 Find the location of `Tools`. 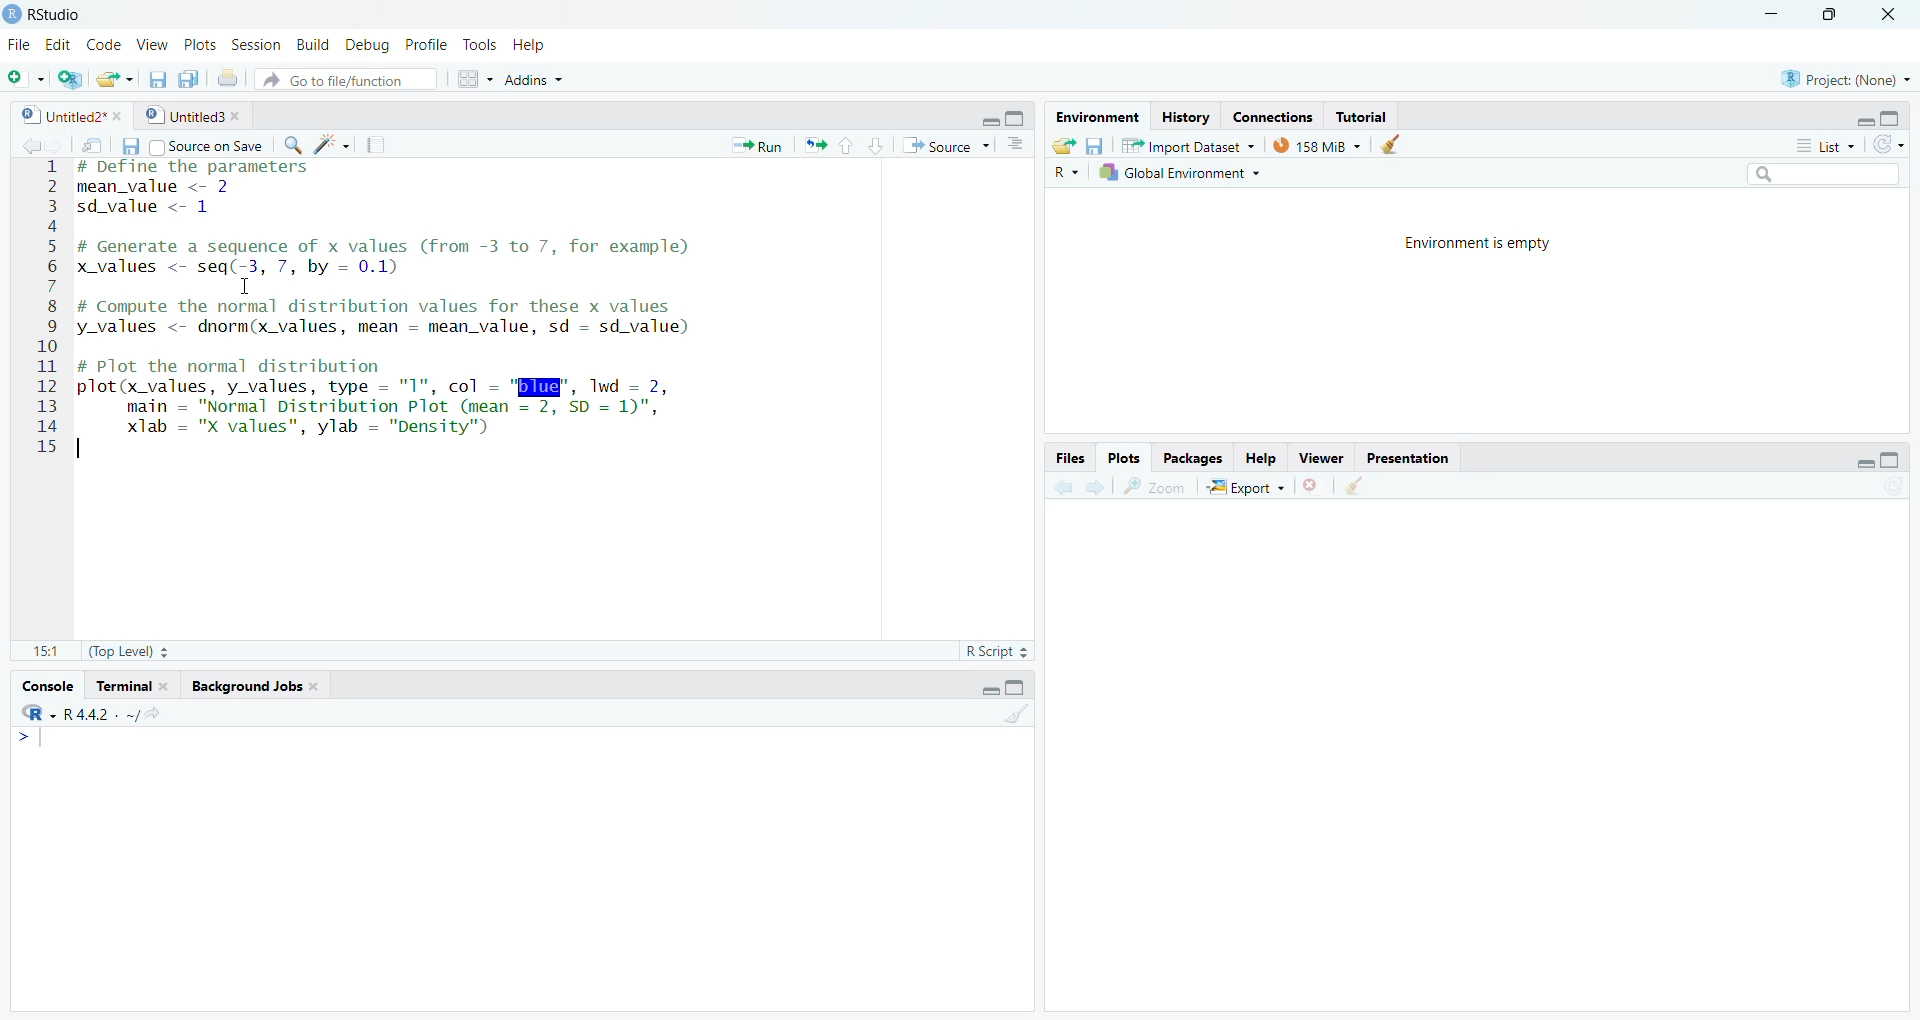

Tools is located at coordinates (481, 42).